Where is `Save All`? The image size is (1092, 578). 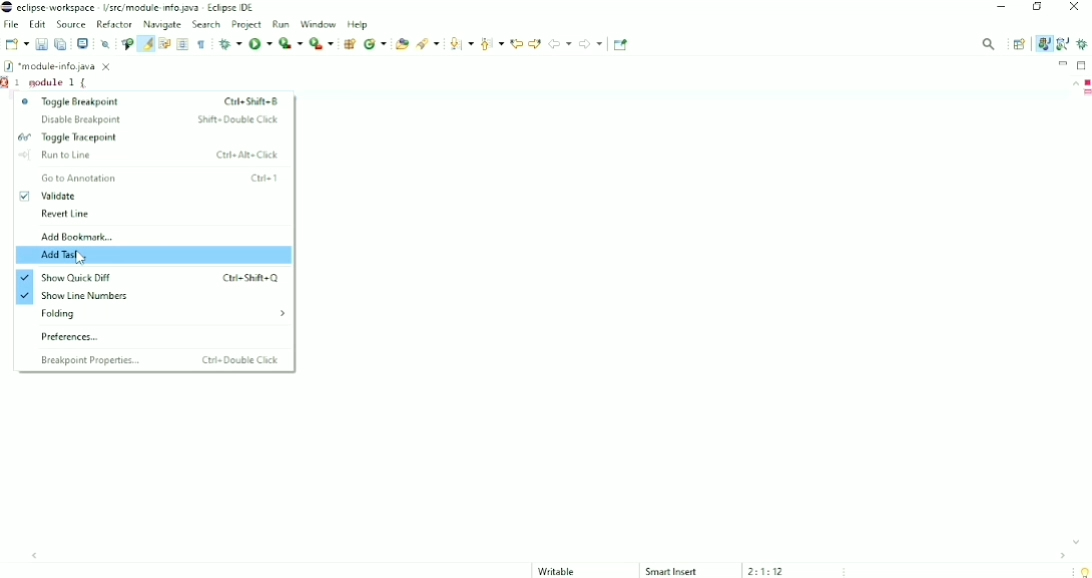 Save All is located at coordinates (61, 44).